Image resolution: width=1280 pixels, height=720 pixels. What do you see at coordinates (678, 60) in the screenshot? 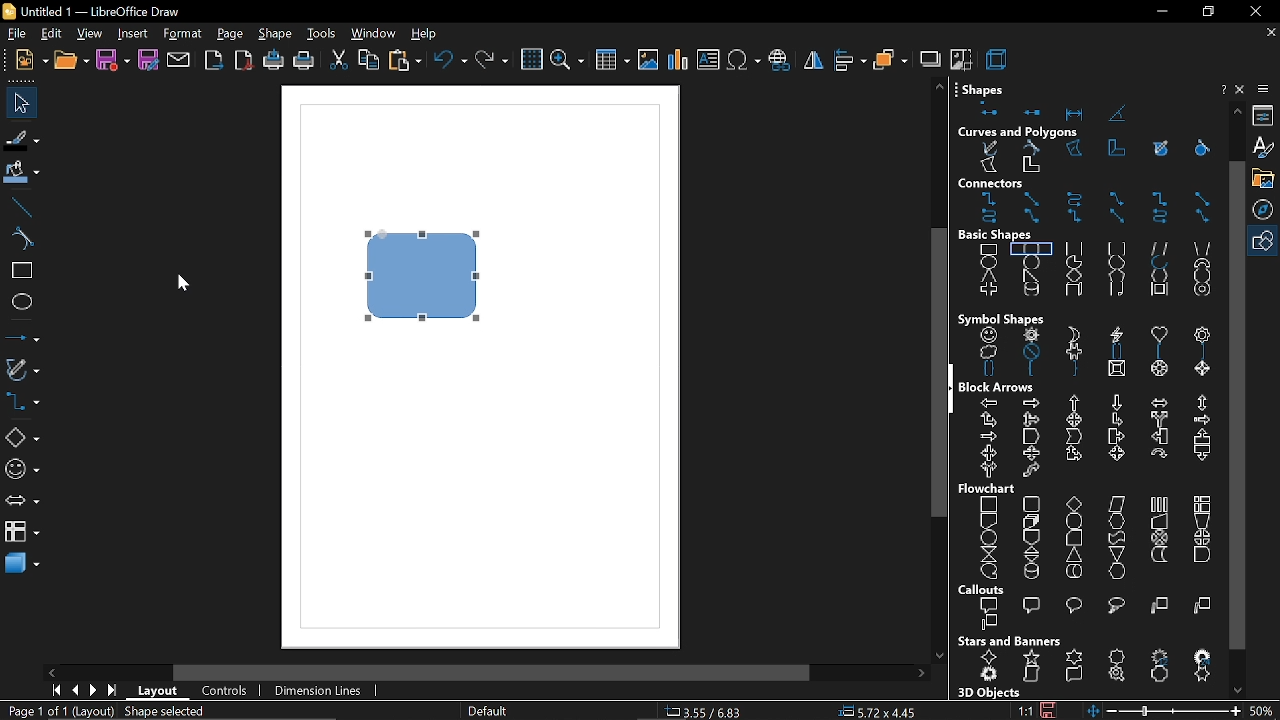
I see `insert chart` at bounding box center [678, 60].